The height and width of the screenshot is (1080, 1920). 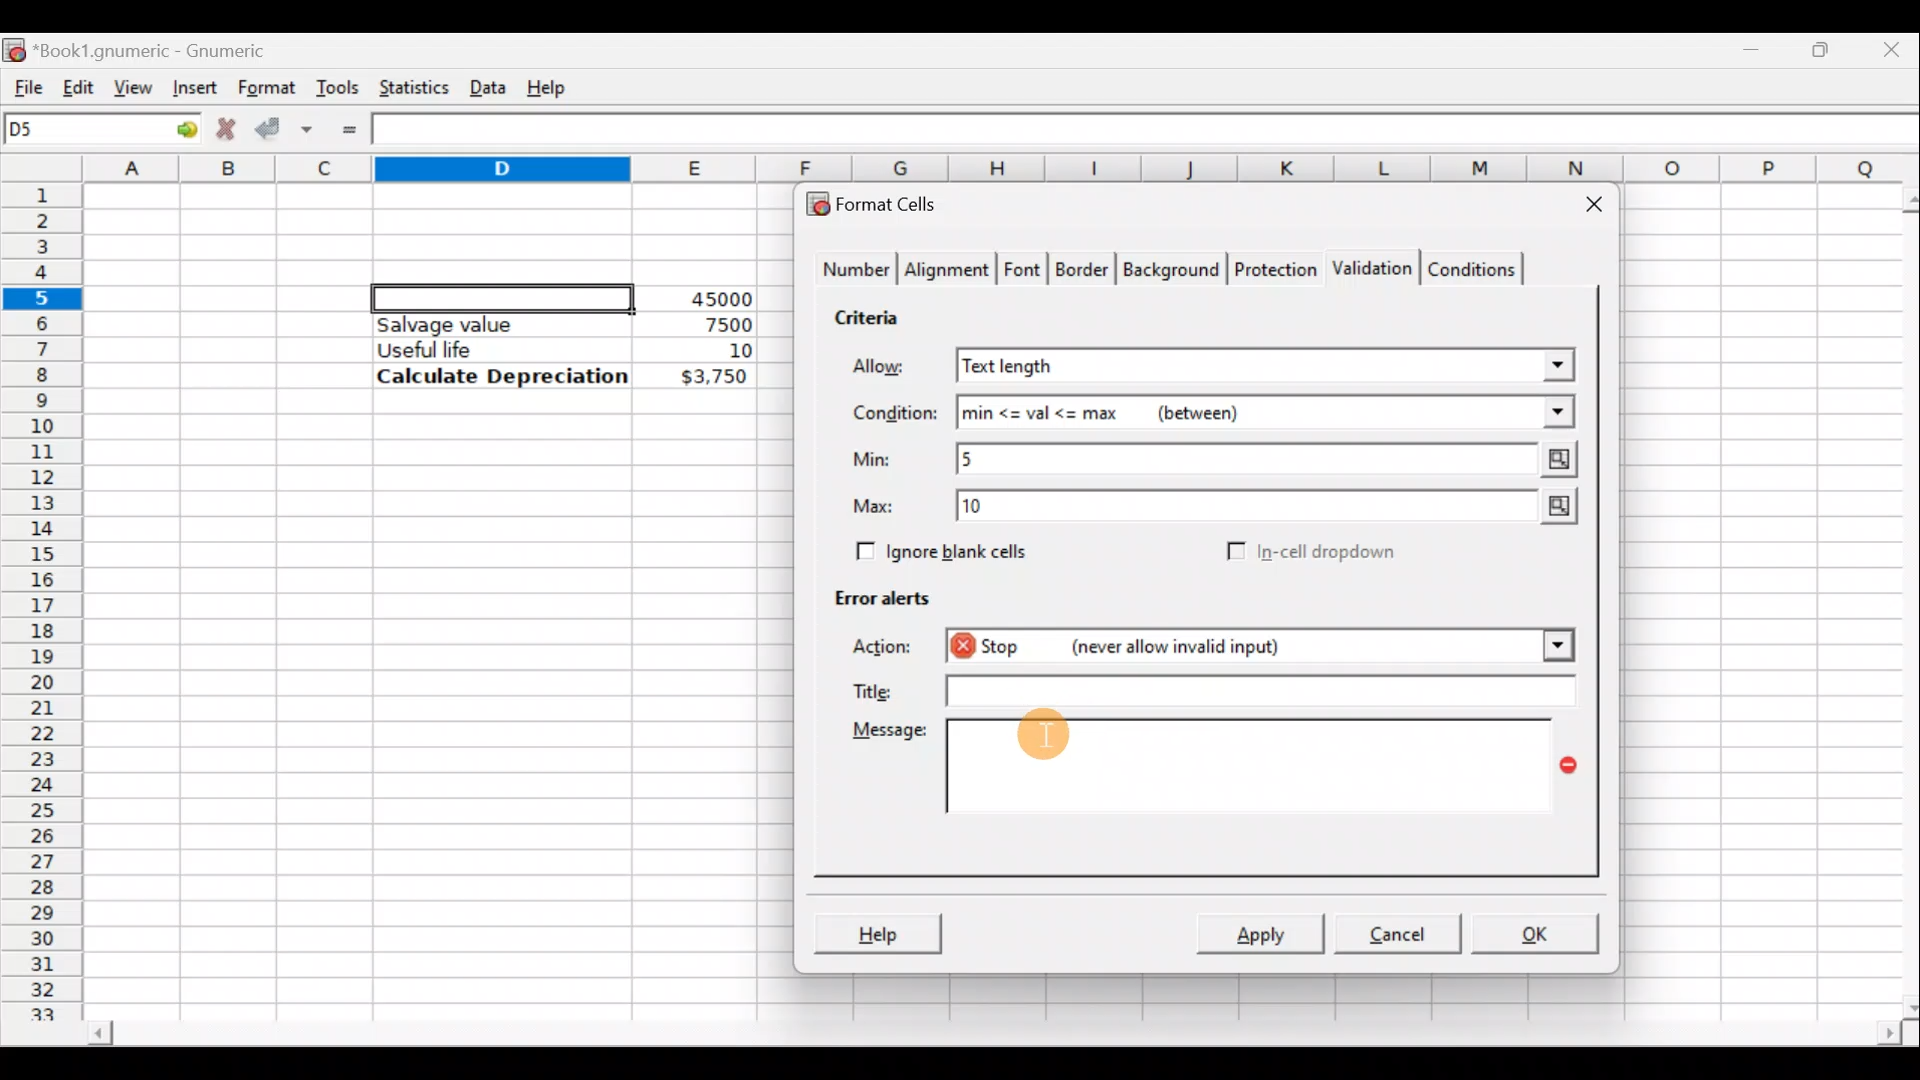 What do you see at coordinates (1170, 268) in the screenshot?
I see `Background` at bounding box center [1170, 268].